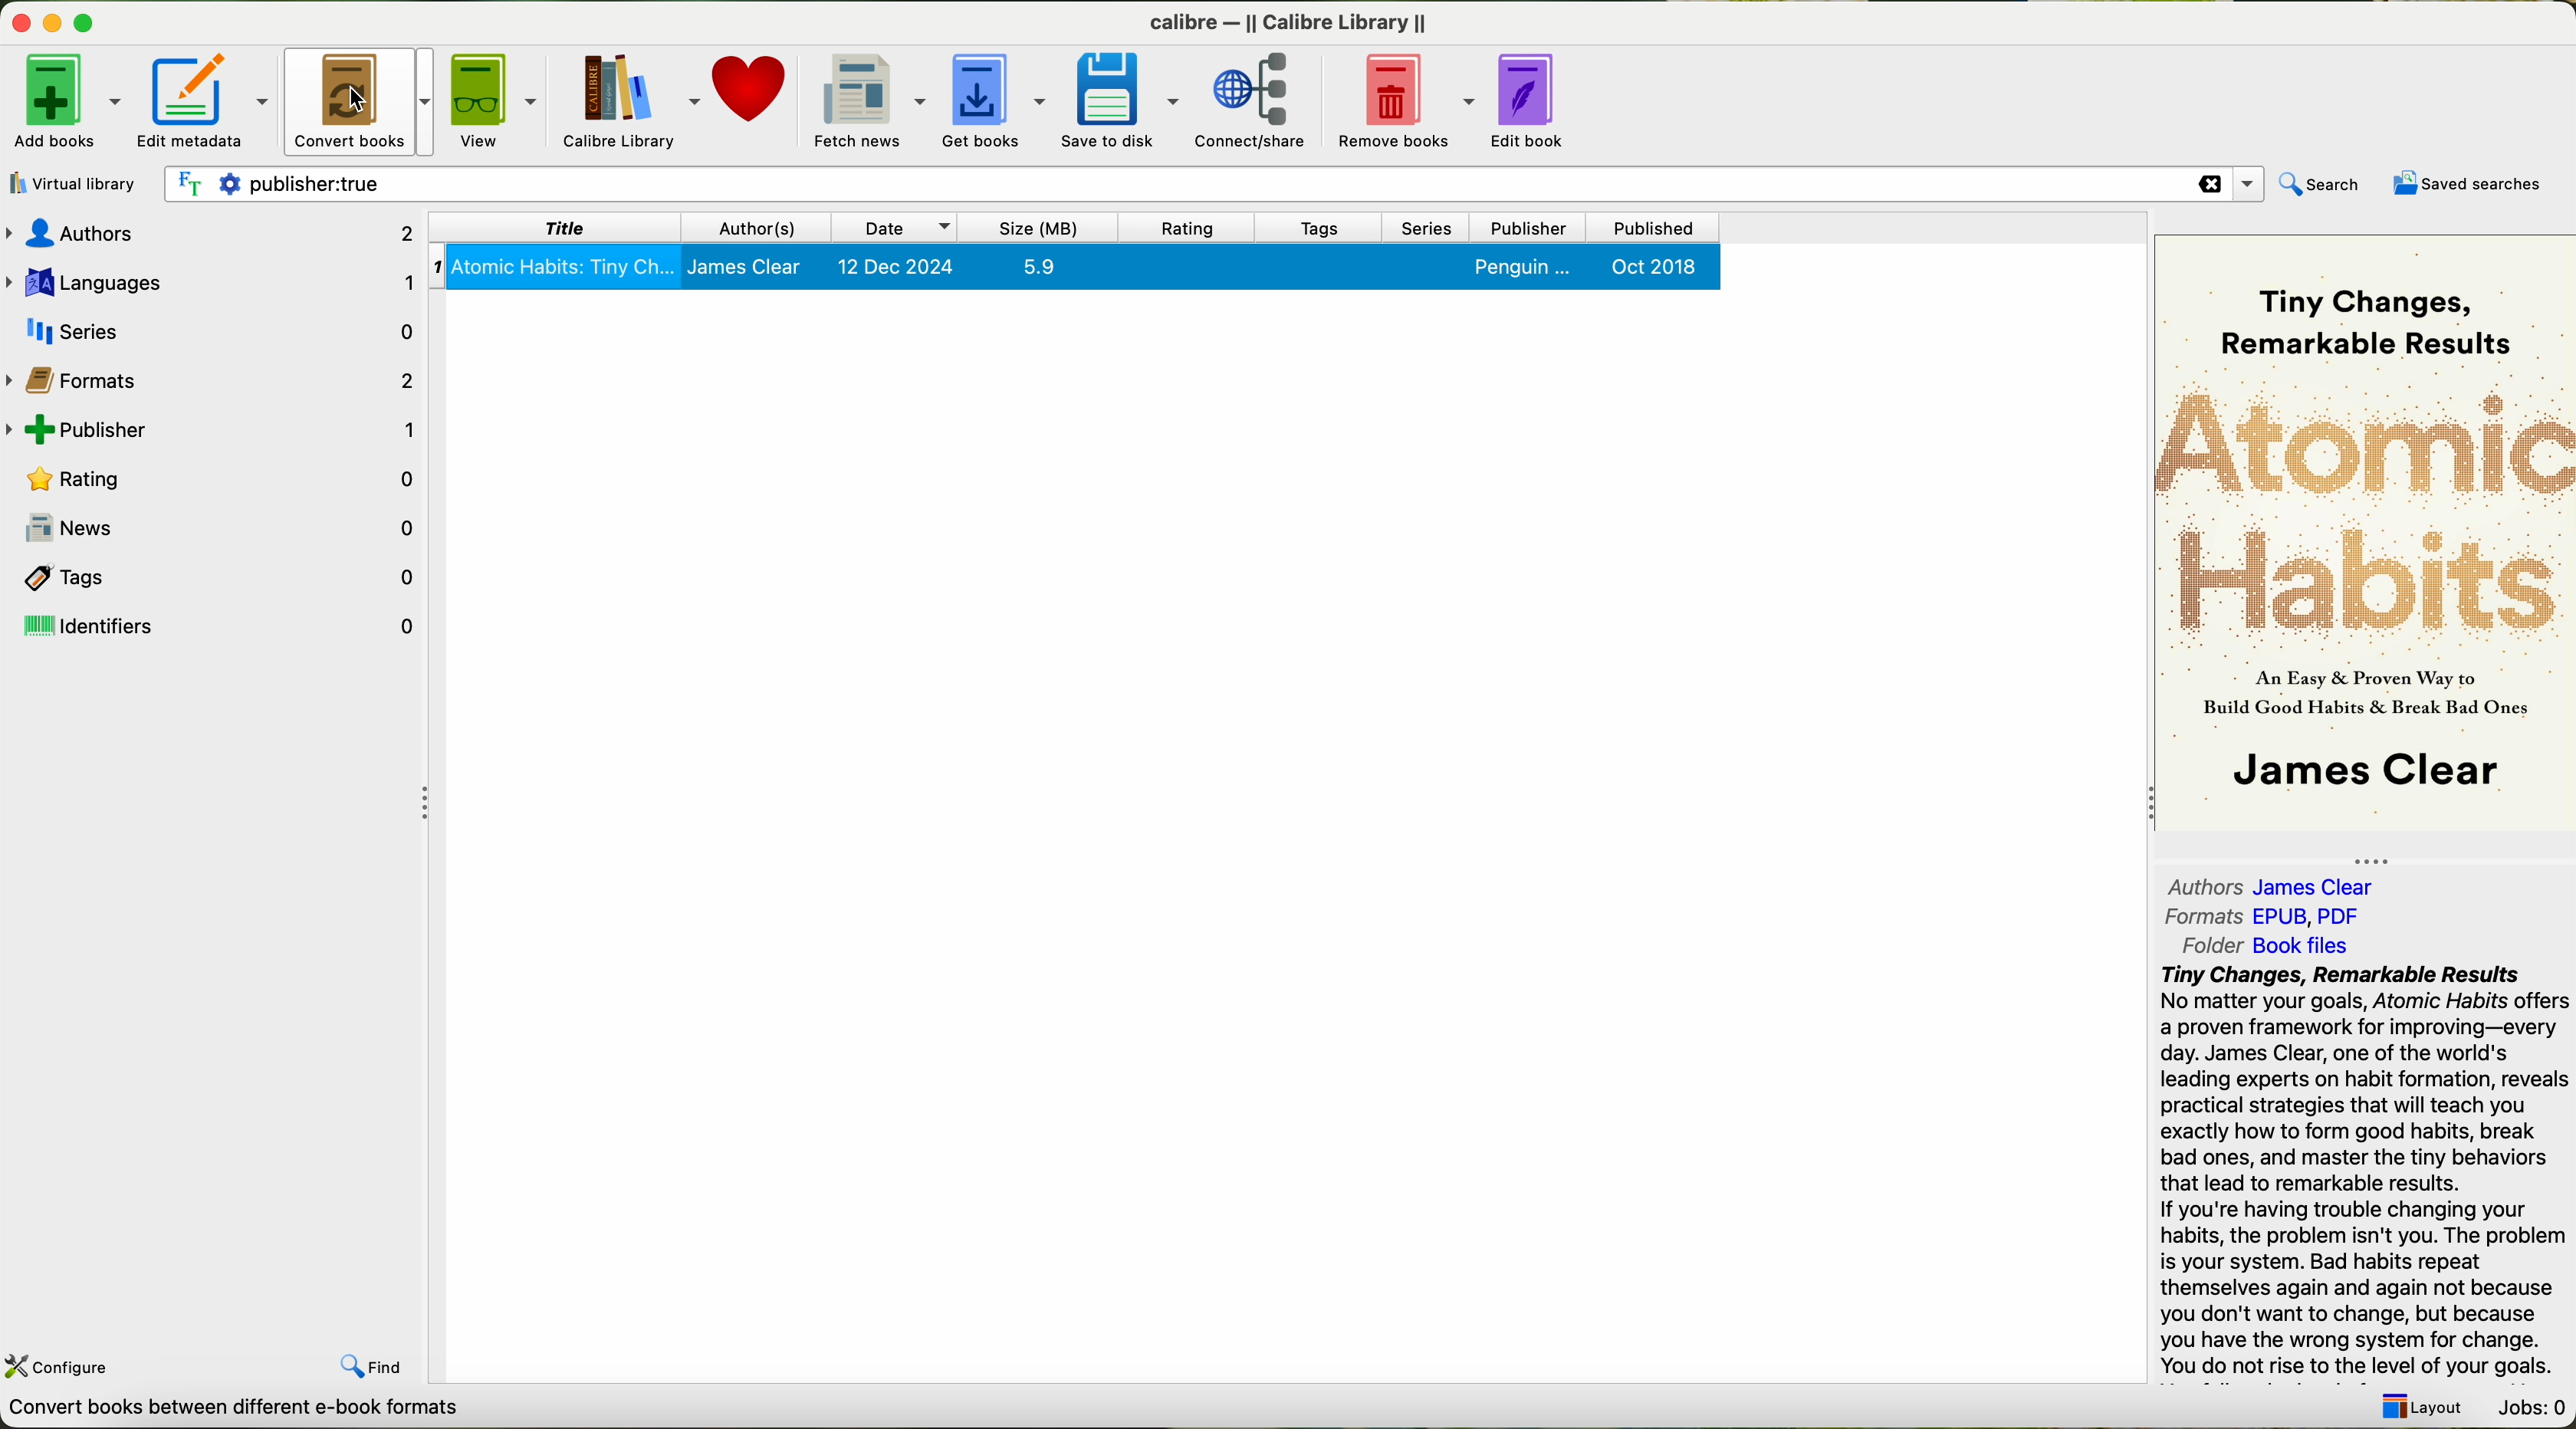 Image resolution: width=2576 pixels, height=1429 pixels. What do you see at coordinates (1037, 227) in the screenshot?
I see `size` at bounding box center [1037, 227].